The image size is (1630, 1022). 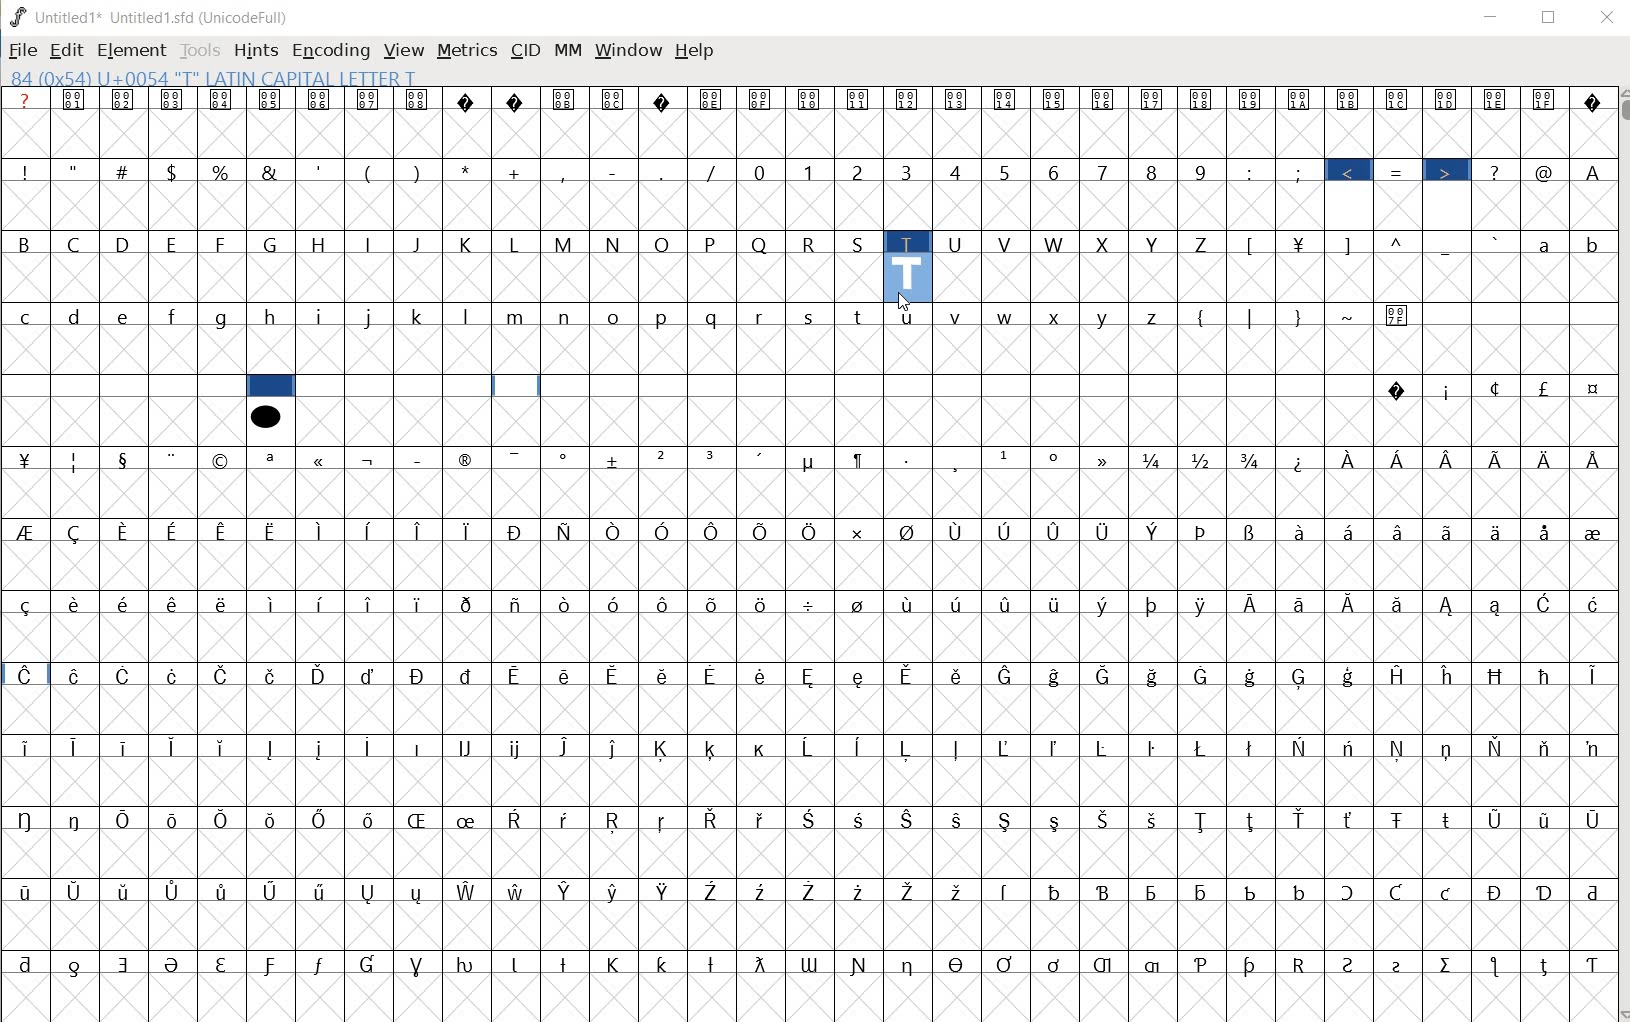 What do you see at coordinates (1591, 530) in the screenshot?
I see `Symbol` at bounding box center [1591, 530].